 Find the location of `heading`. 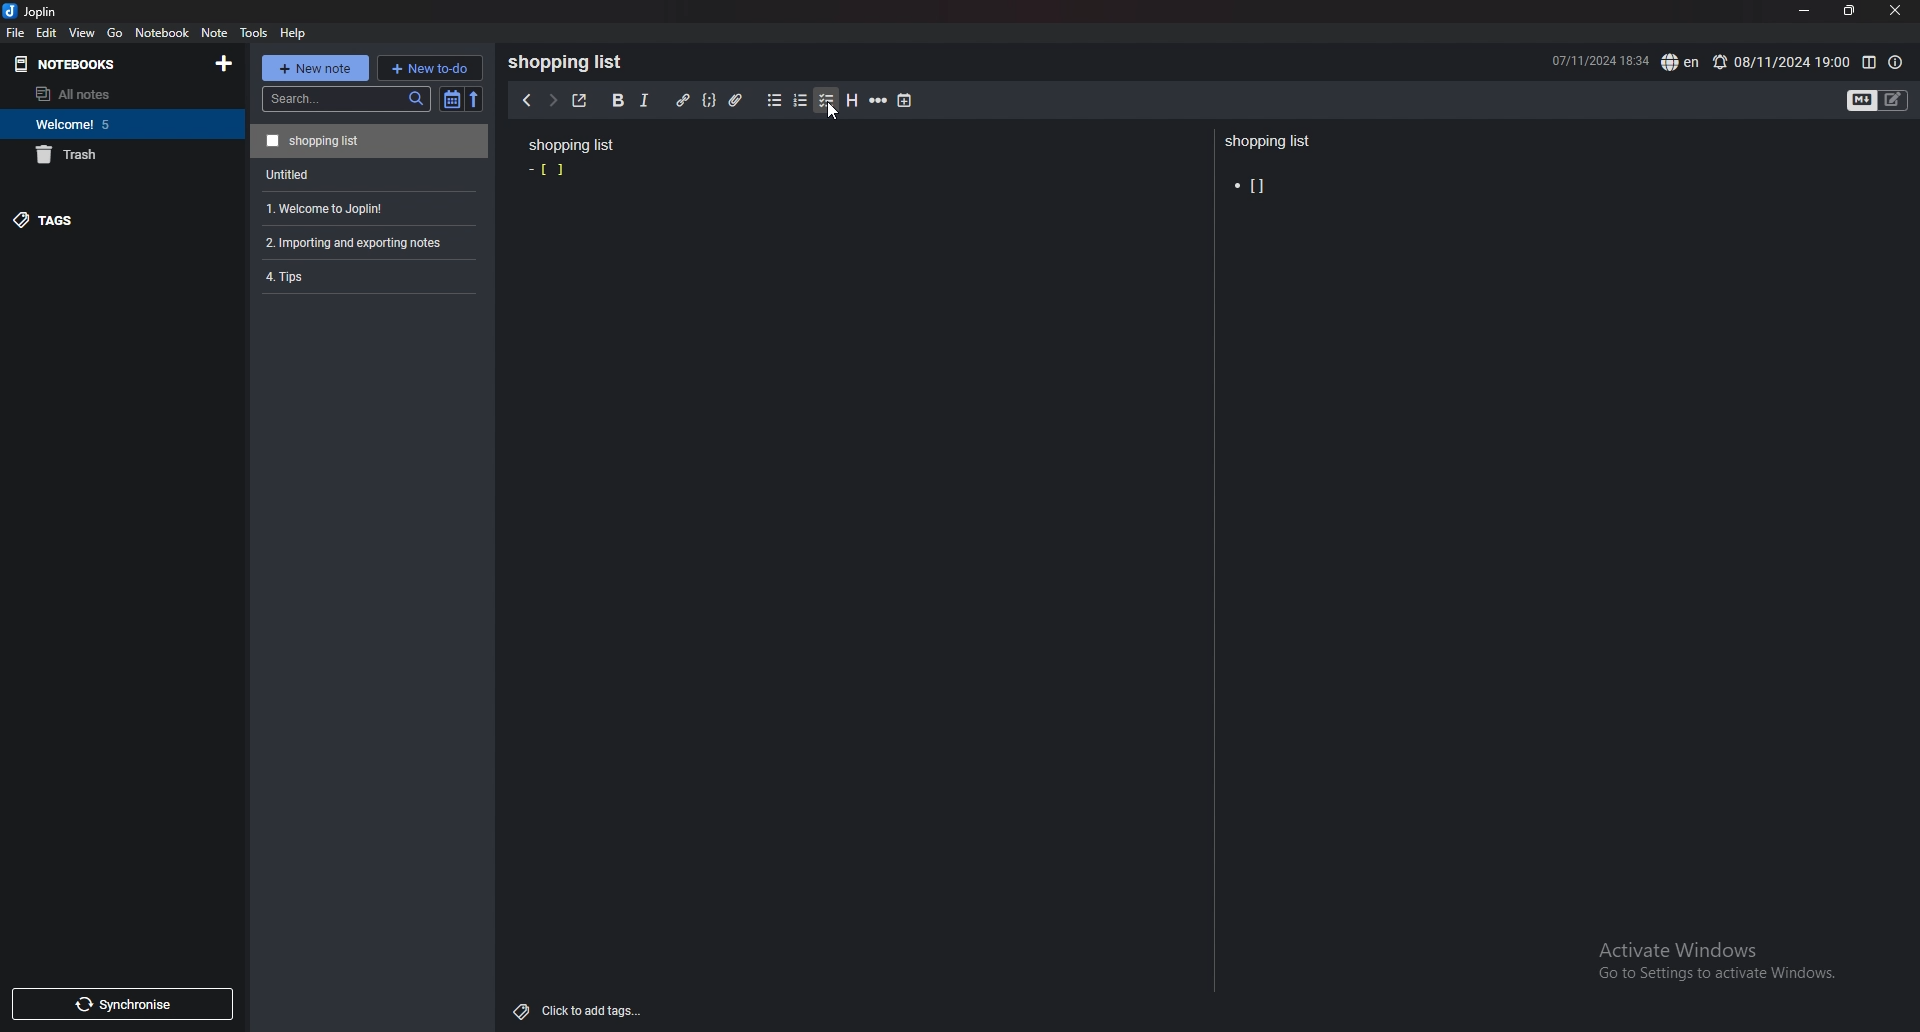

heading is located at coordinates (853, 101).